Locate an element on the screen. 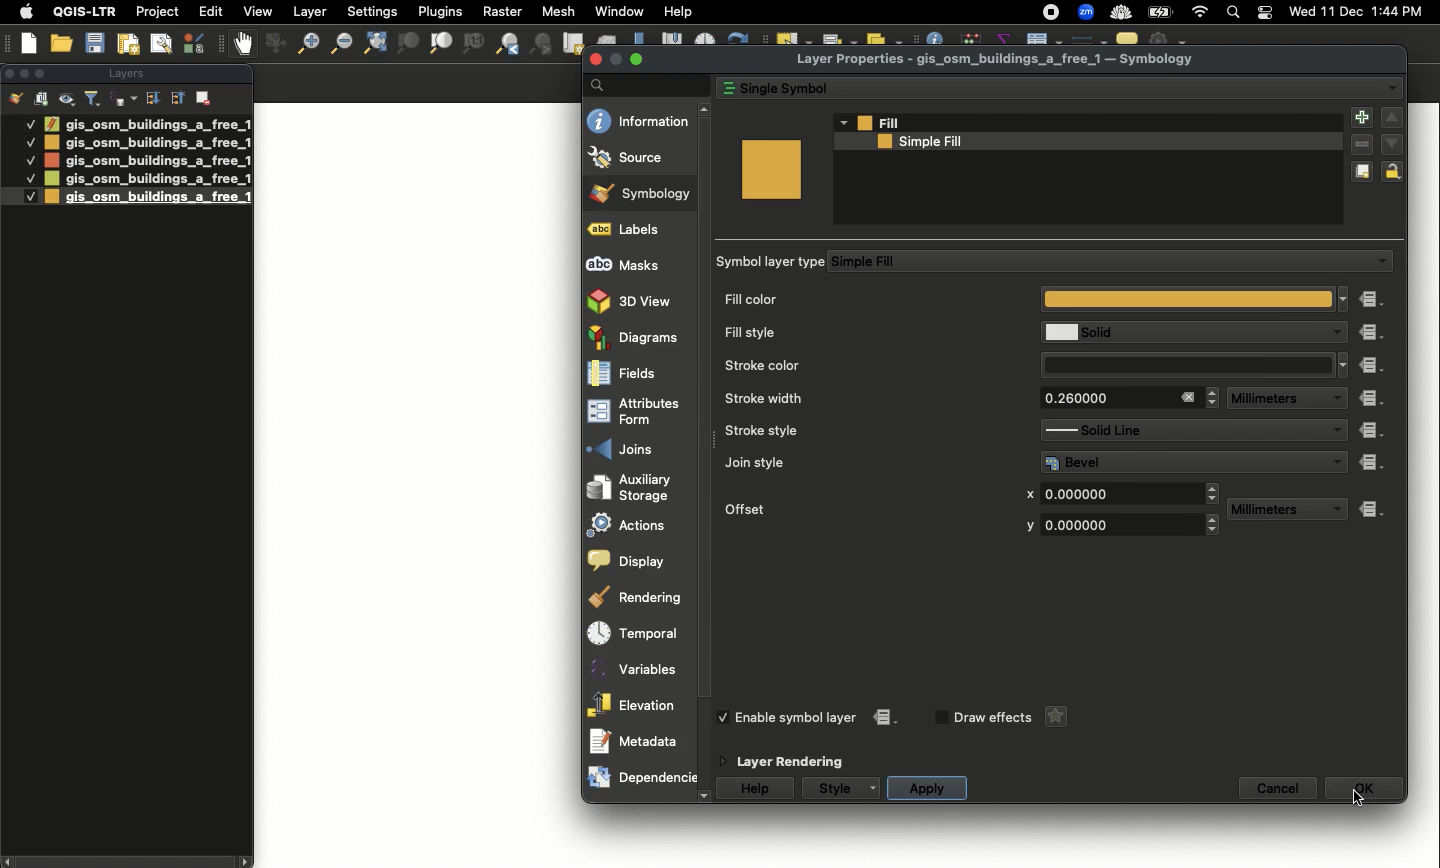 The image size is (1440, 868). Add is located at coordinates (1360, 119).